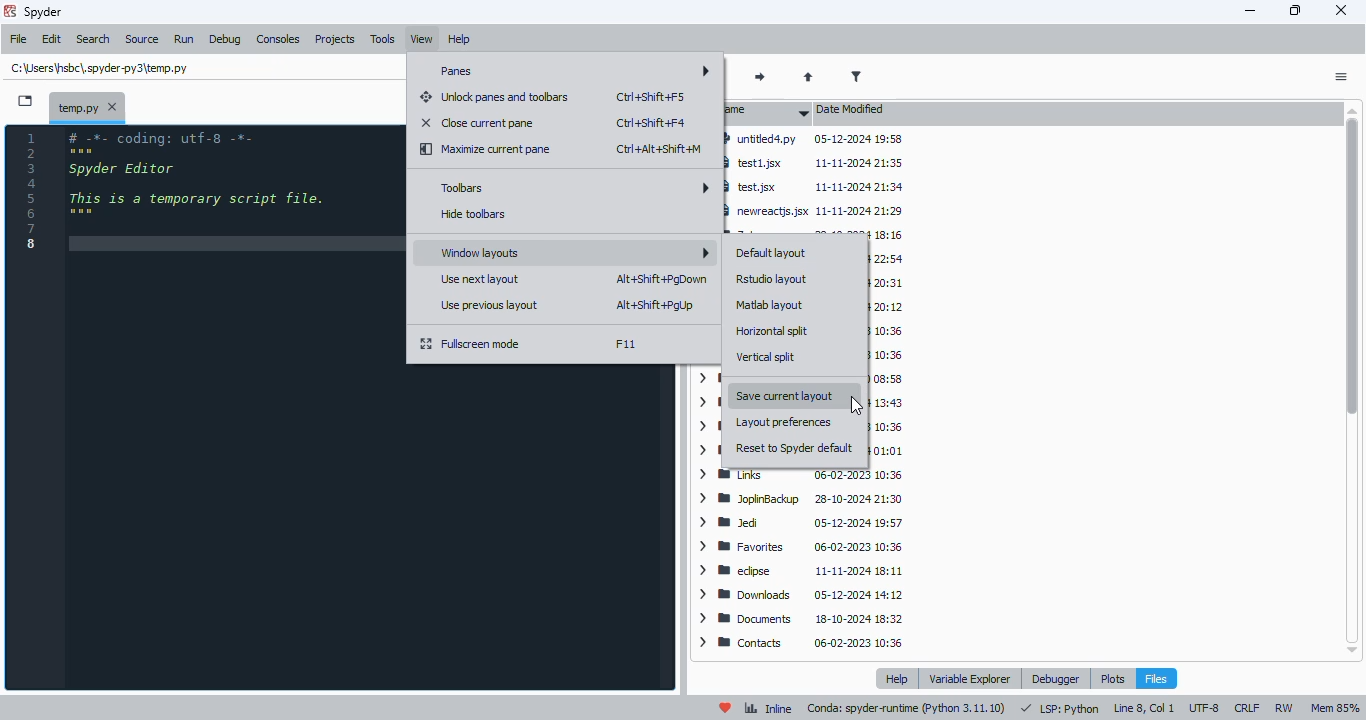  What do you see at coordinates (44, 12) in the screenshot?
I see `spyder` at bounding box center [44, 12].